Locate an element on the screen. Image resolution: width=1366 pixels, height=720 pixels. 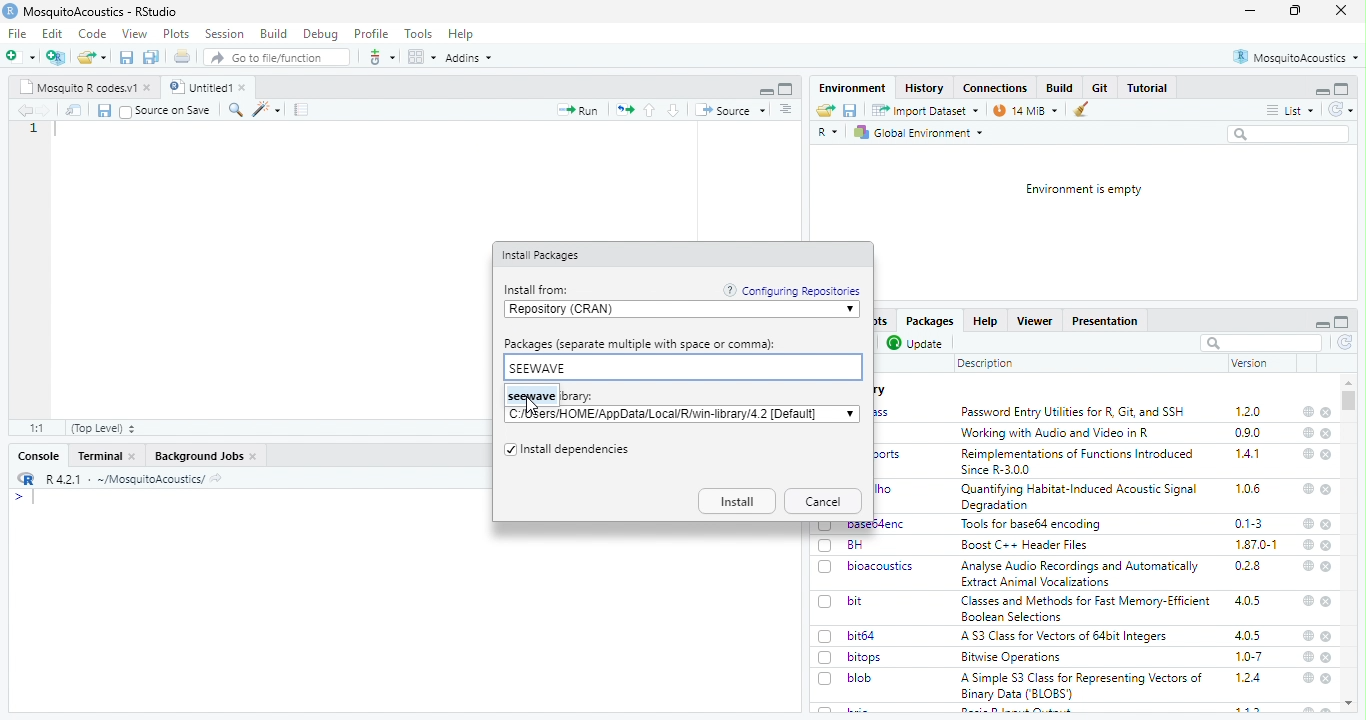
 is located at coordinates (1062, 87).